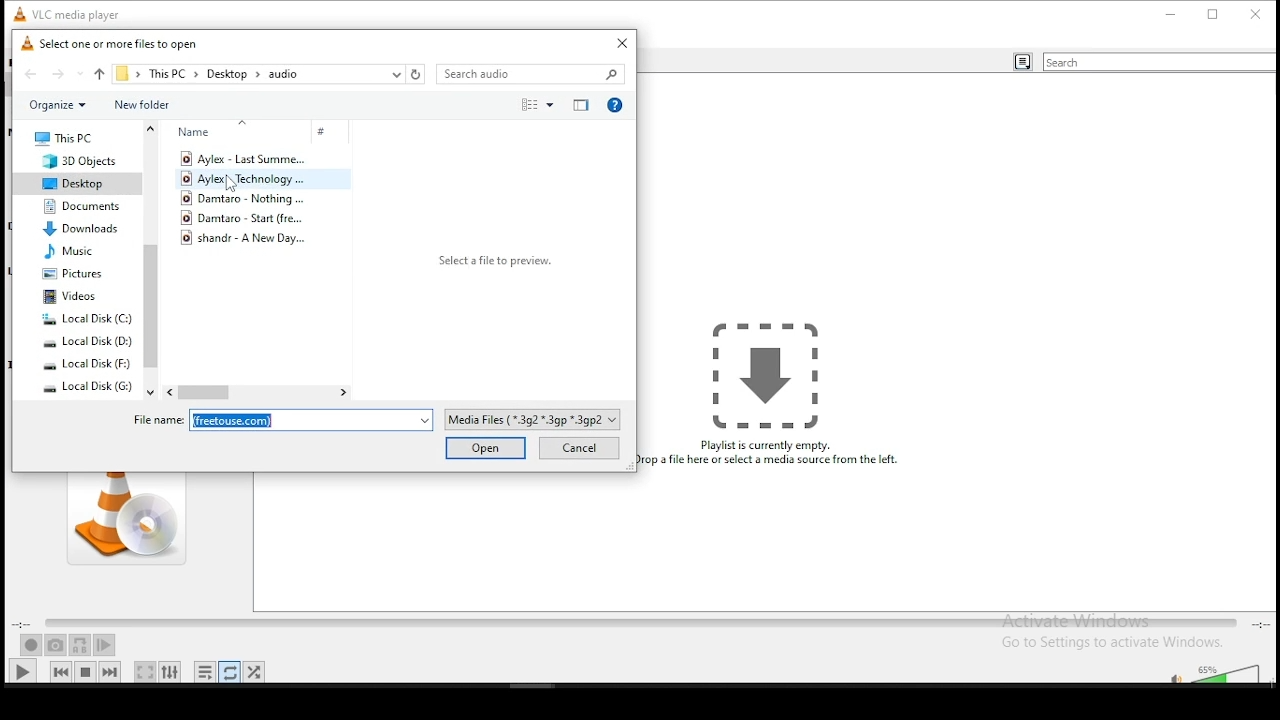 This screenshot has height=720, width=1280. I want to click on refresh, so click(416, 73).